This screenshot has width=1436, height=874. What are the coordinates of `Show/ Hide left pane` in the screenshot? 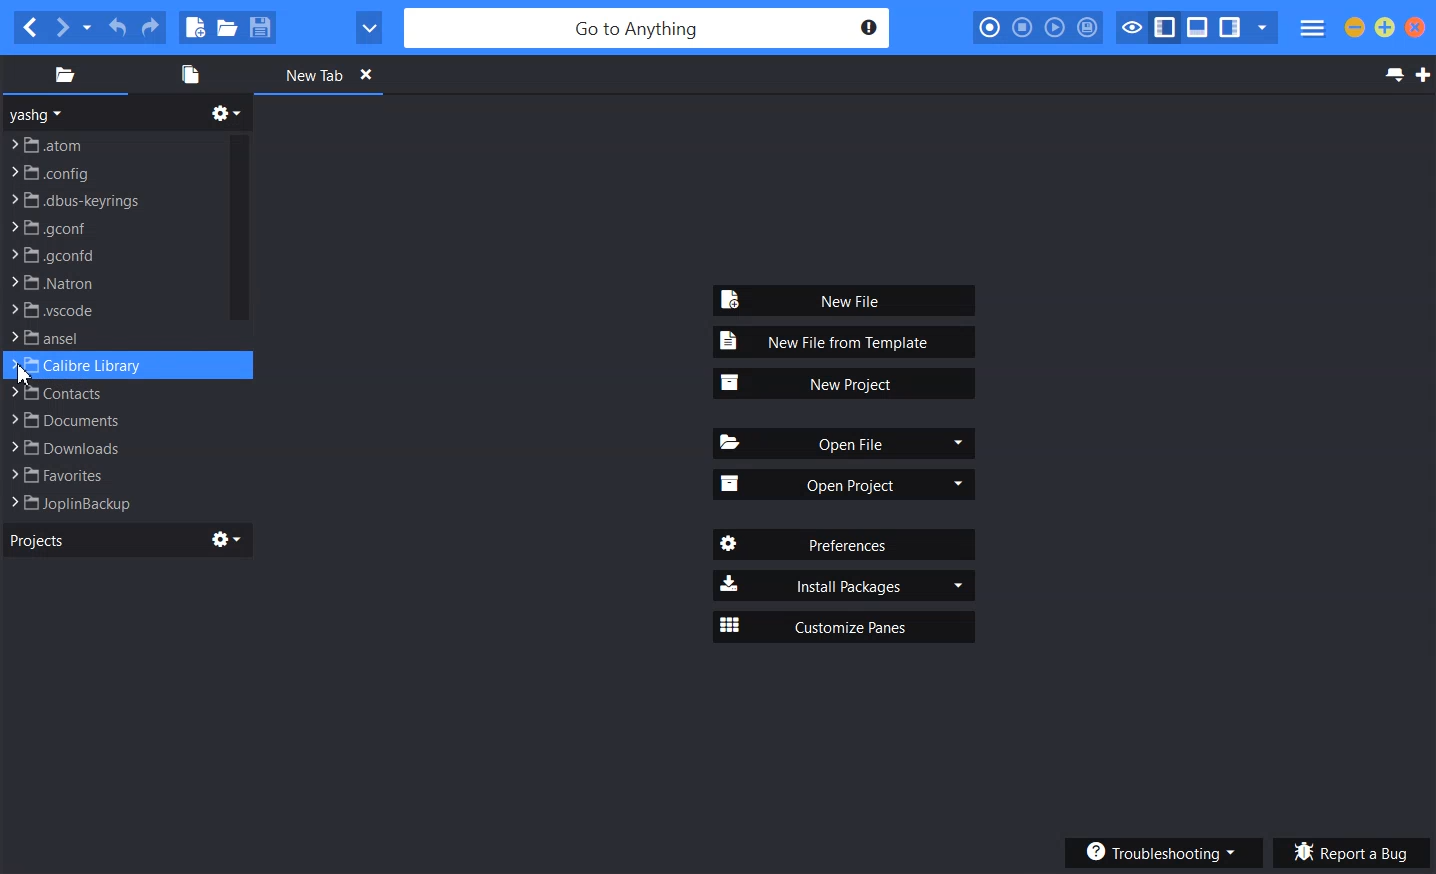 It's located at (1165, 28).